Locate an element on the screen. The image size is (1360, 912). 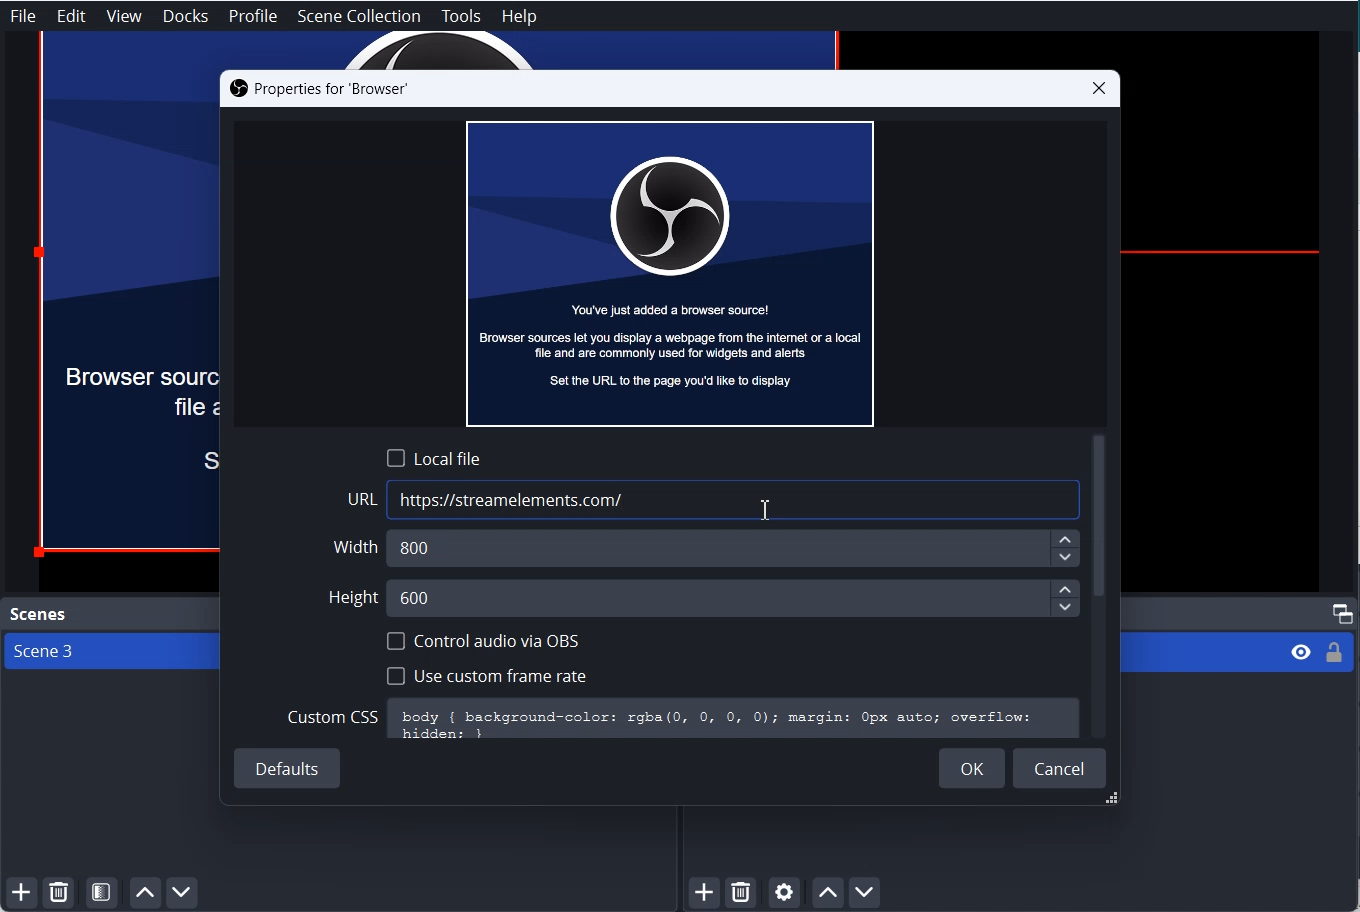
File is located at coordinates (23, 15).